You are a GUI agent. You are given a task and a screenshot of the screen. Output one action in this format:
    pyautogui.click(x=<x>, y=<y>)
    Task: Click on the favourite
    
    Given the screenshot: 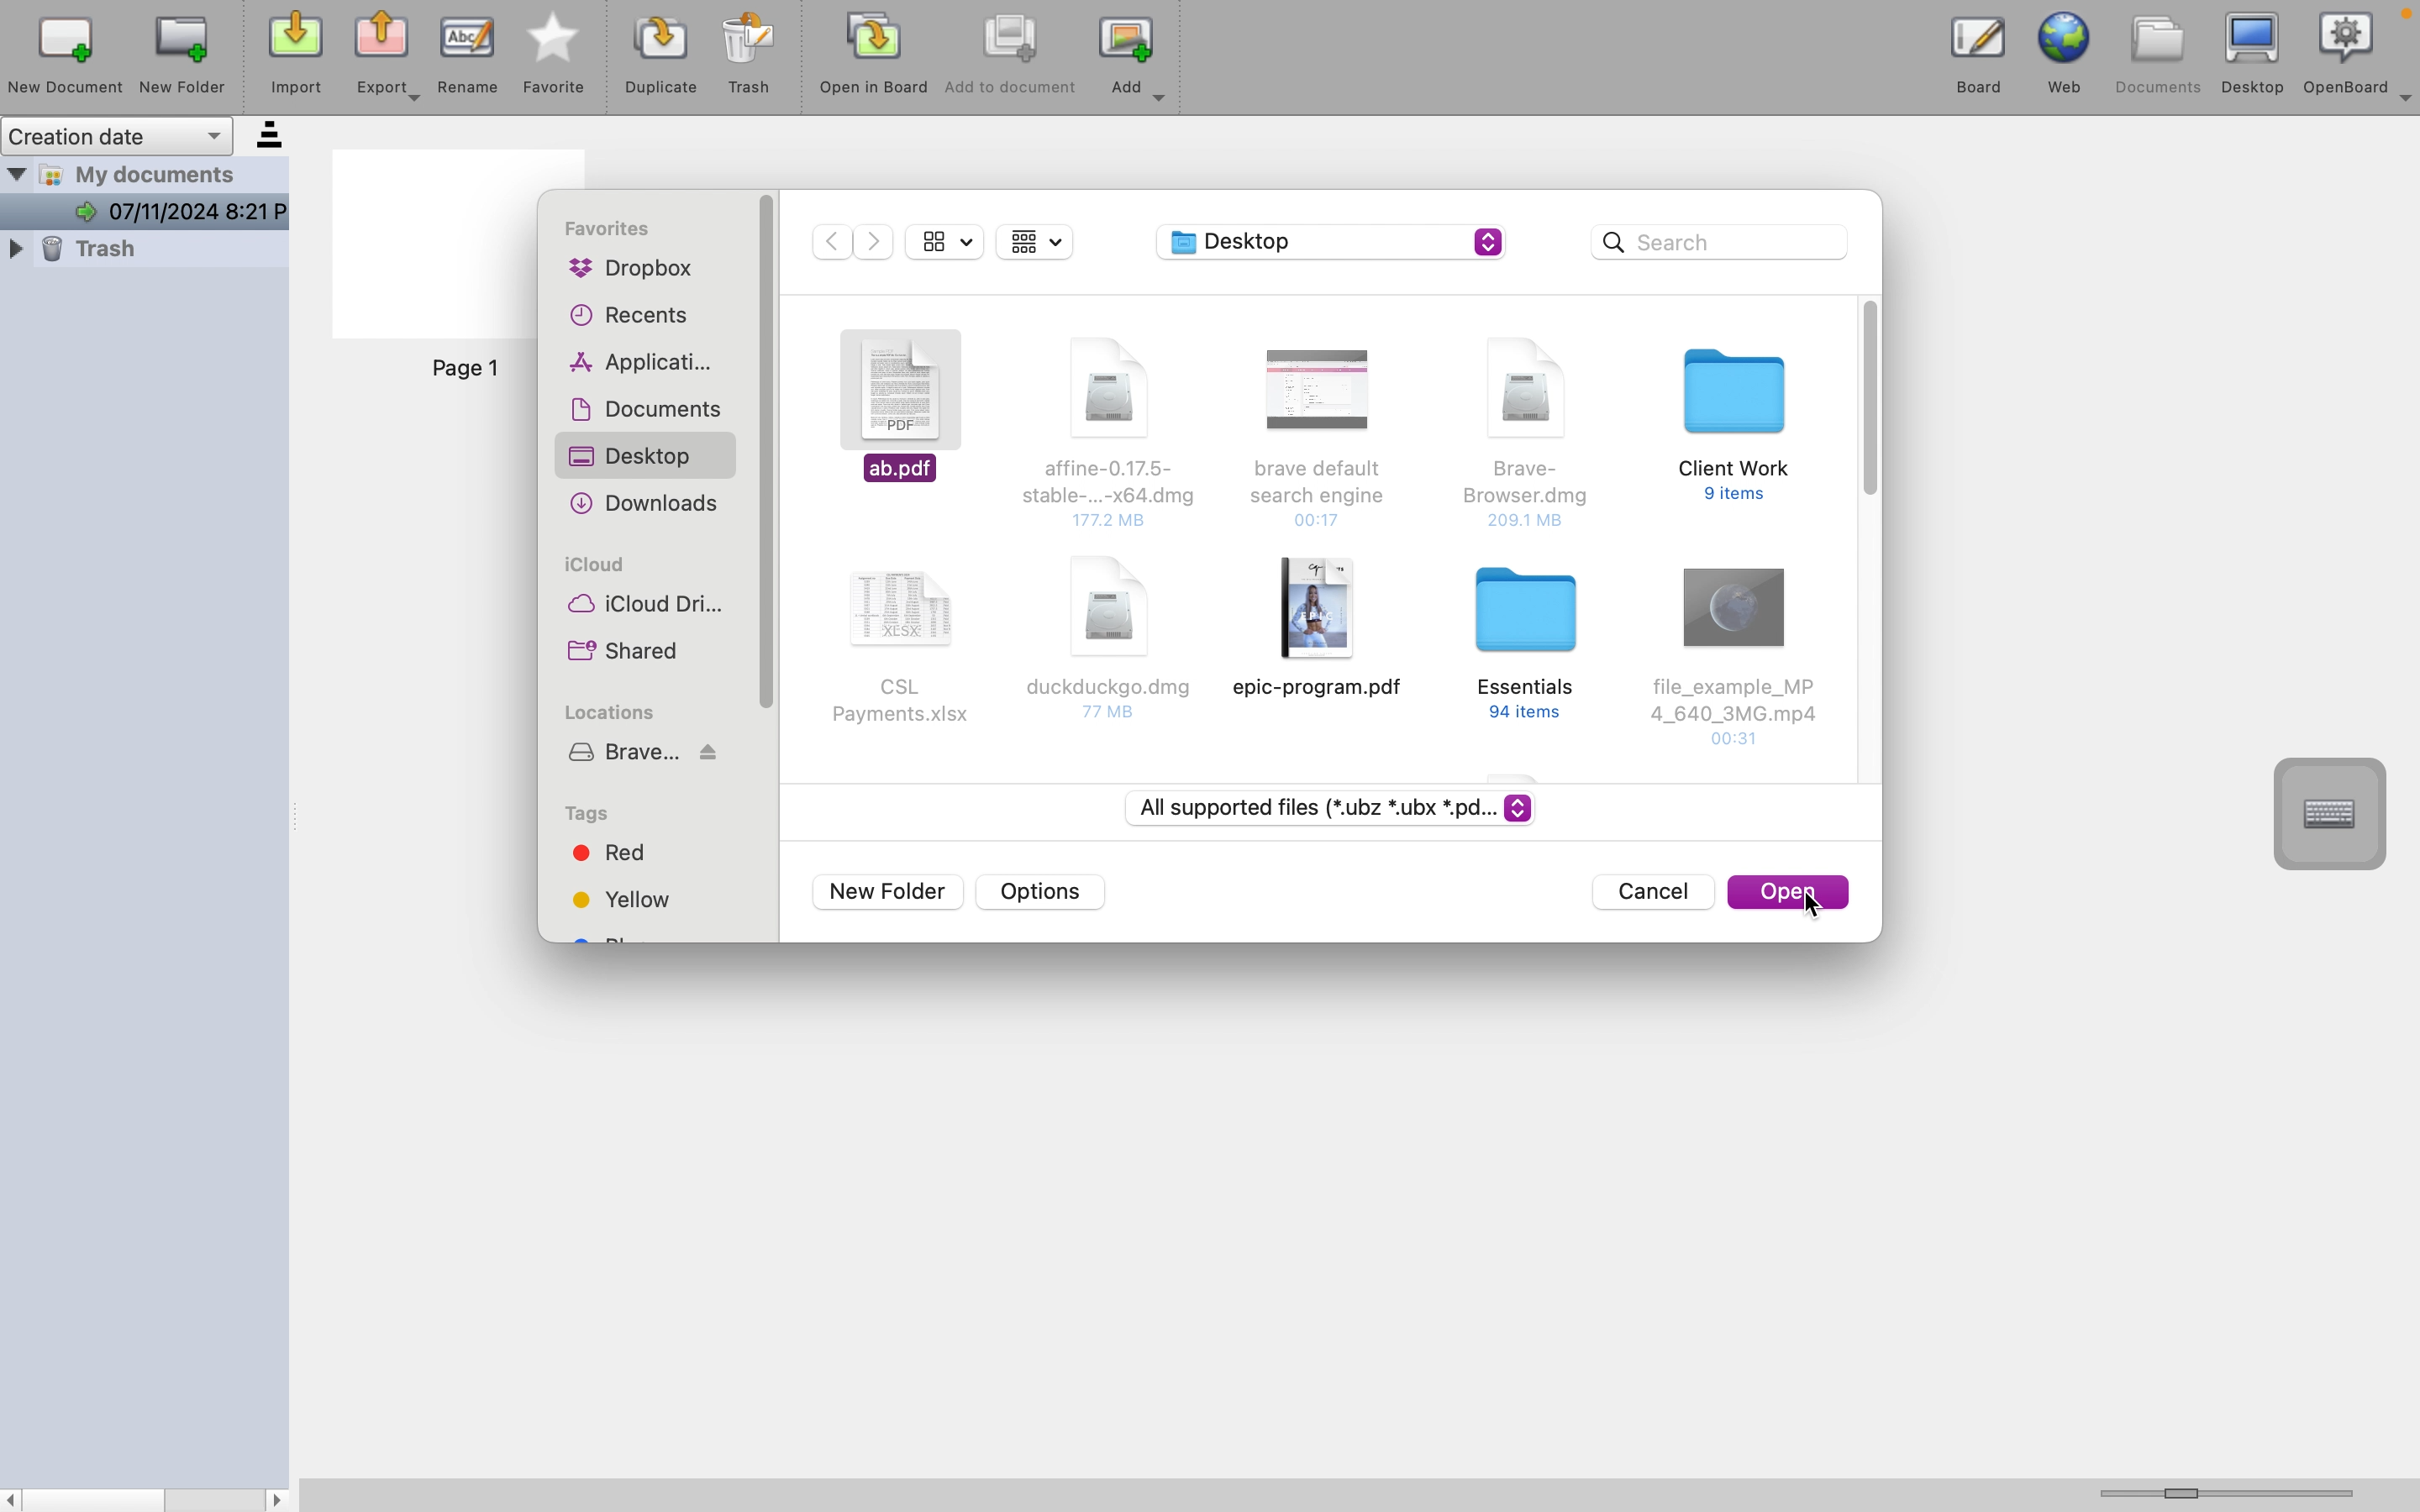 What is the action you would take?
    pyautogui.click(x=556, y=58)
    